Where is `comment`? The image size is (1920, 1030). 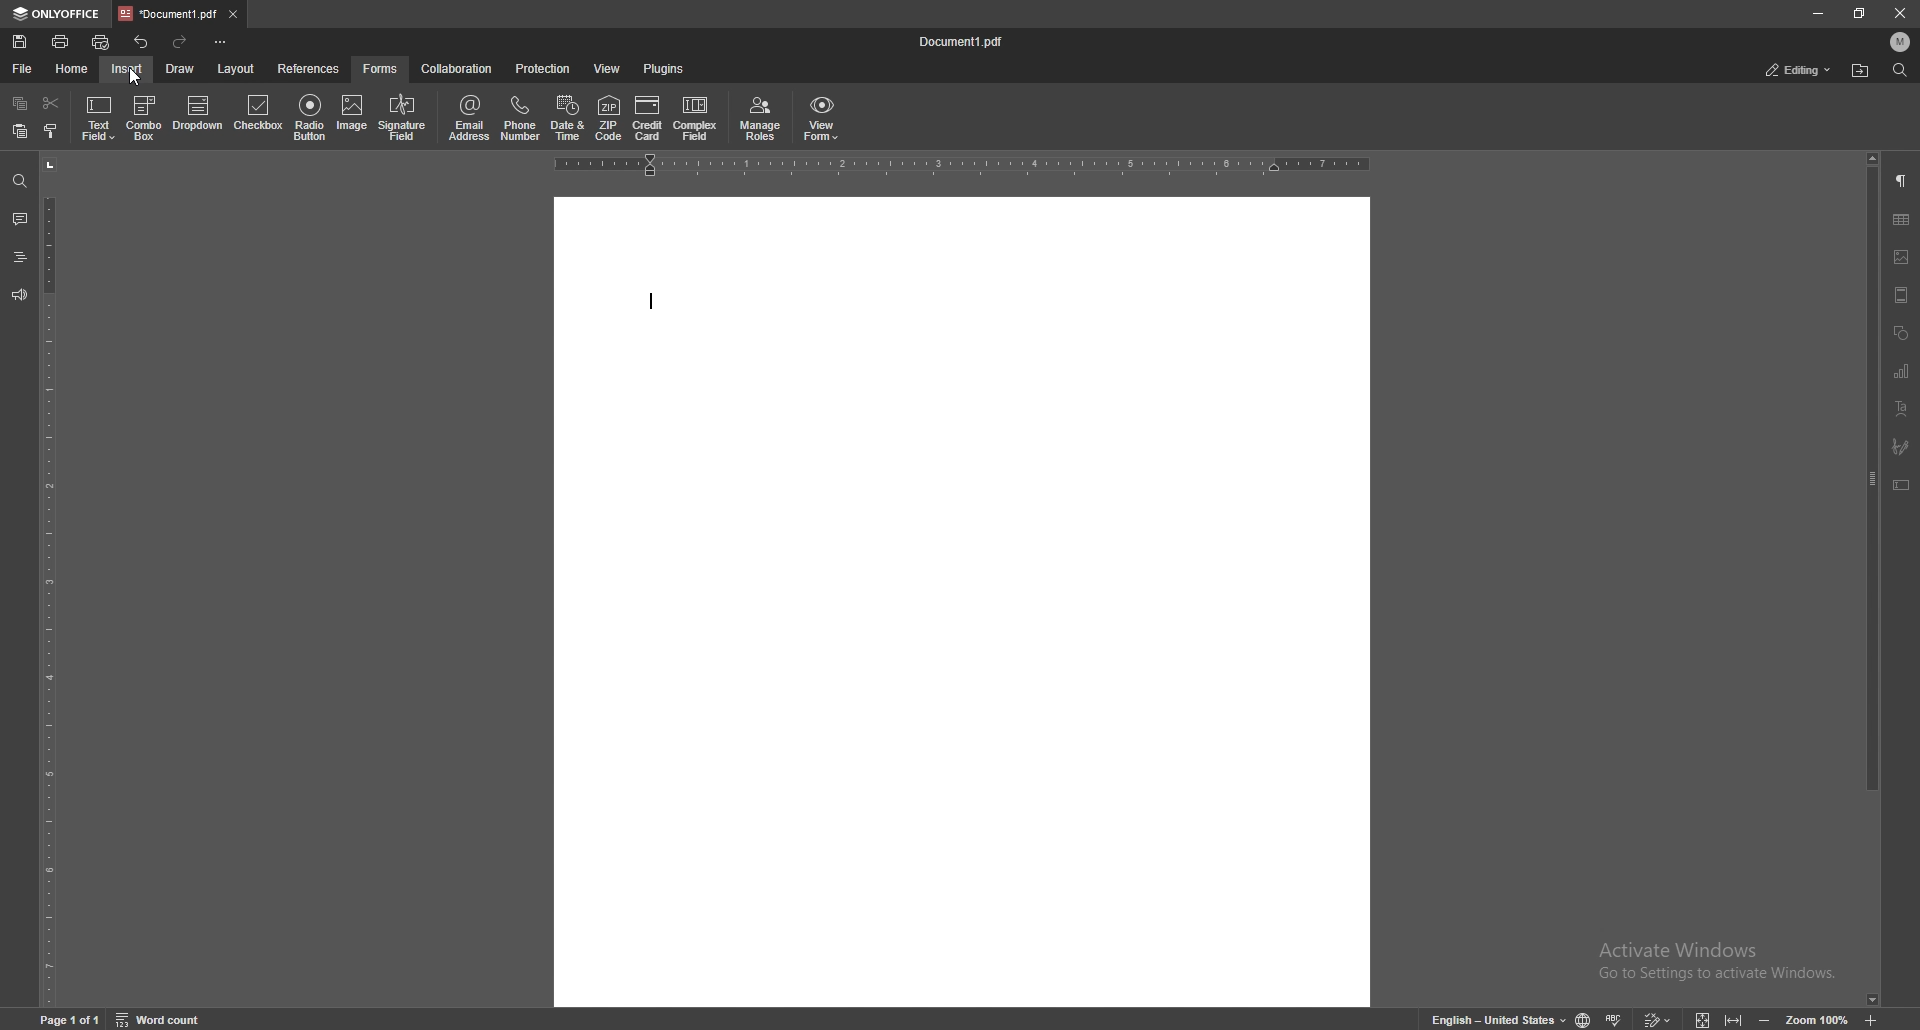 comment is located at coordinates (21, 218).